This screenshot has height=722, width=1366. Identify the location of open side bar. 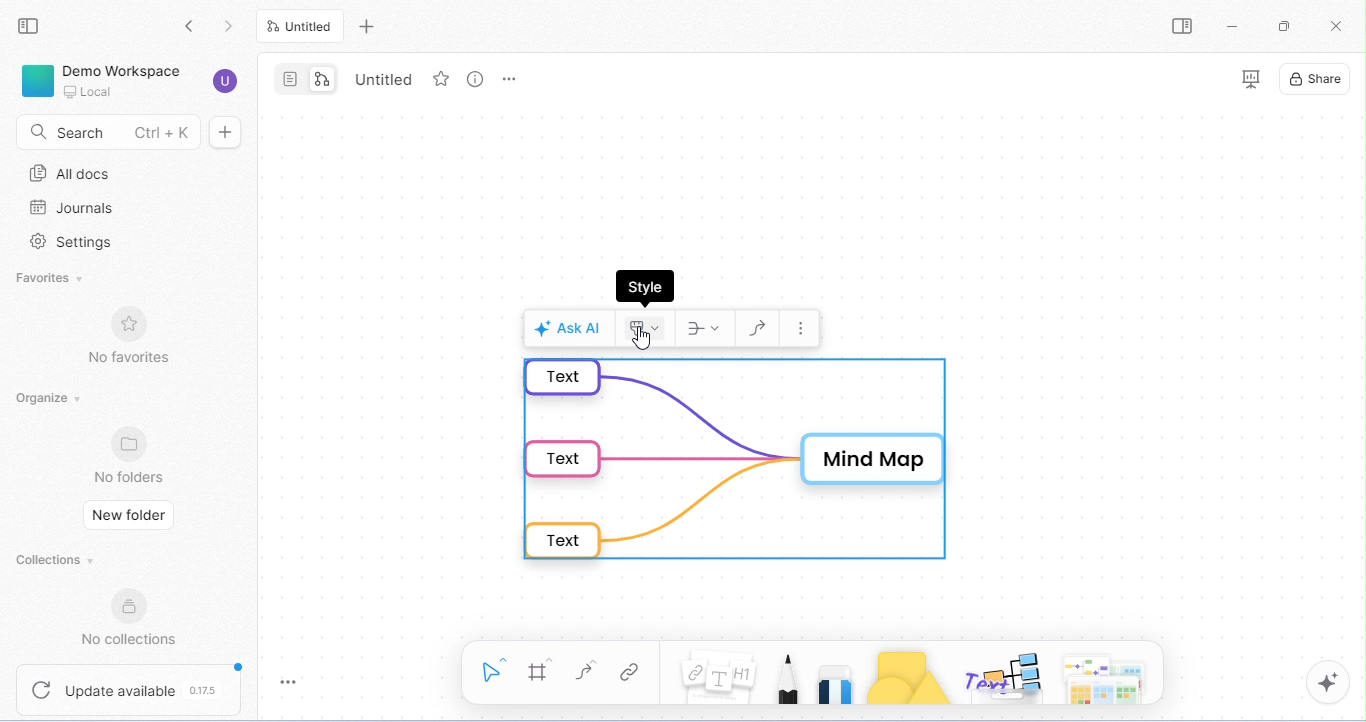
(1184, 27).